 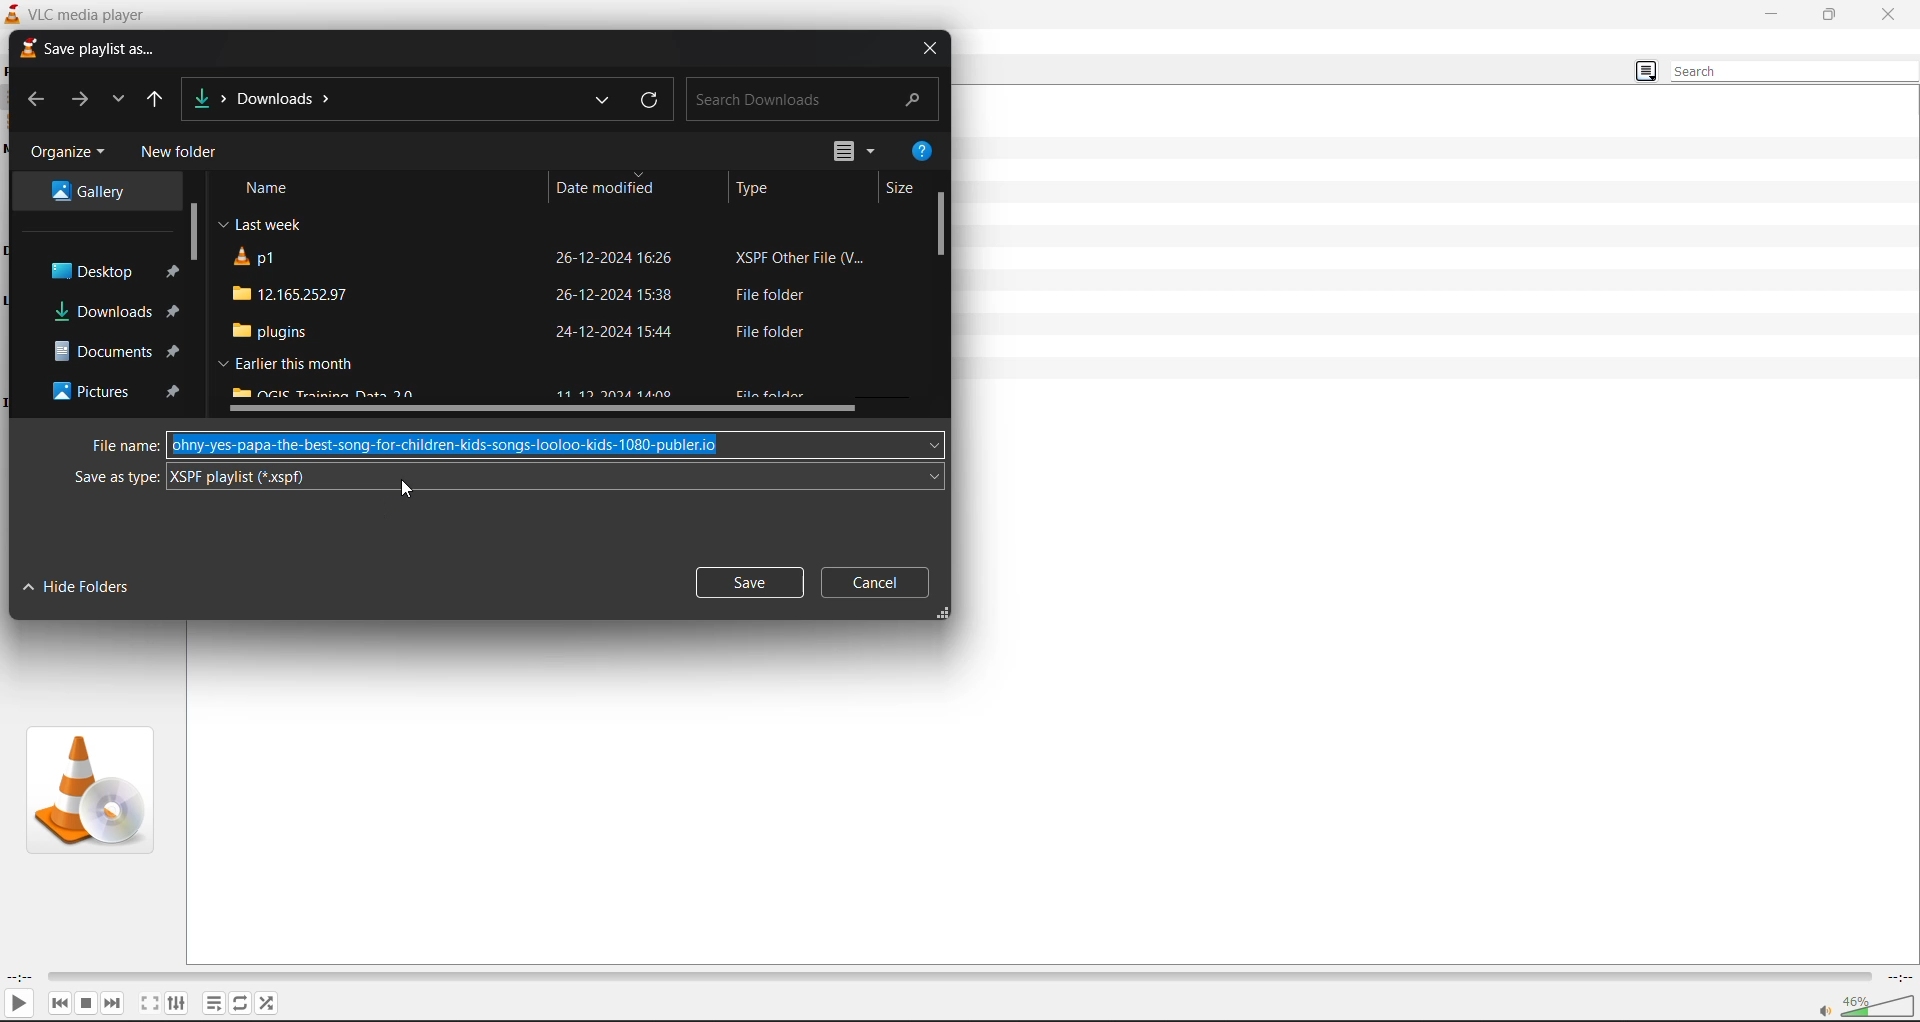 What do you see at coordinates (161, 101) in the screenshot?
I see `up to desktop` at bounding box center [161, 101].